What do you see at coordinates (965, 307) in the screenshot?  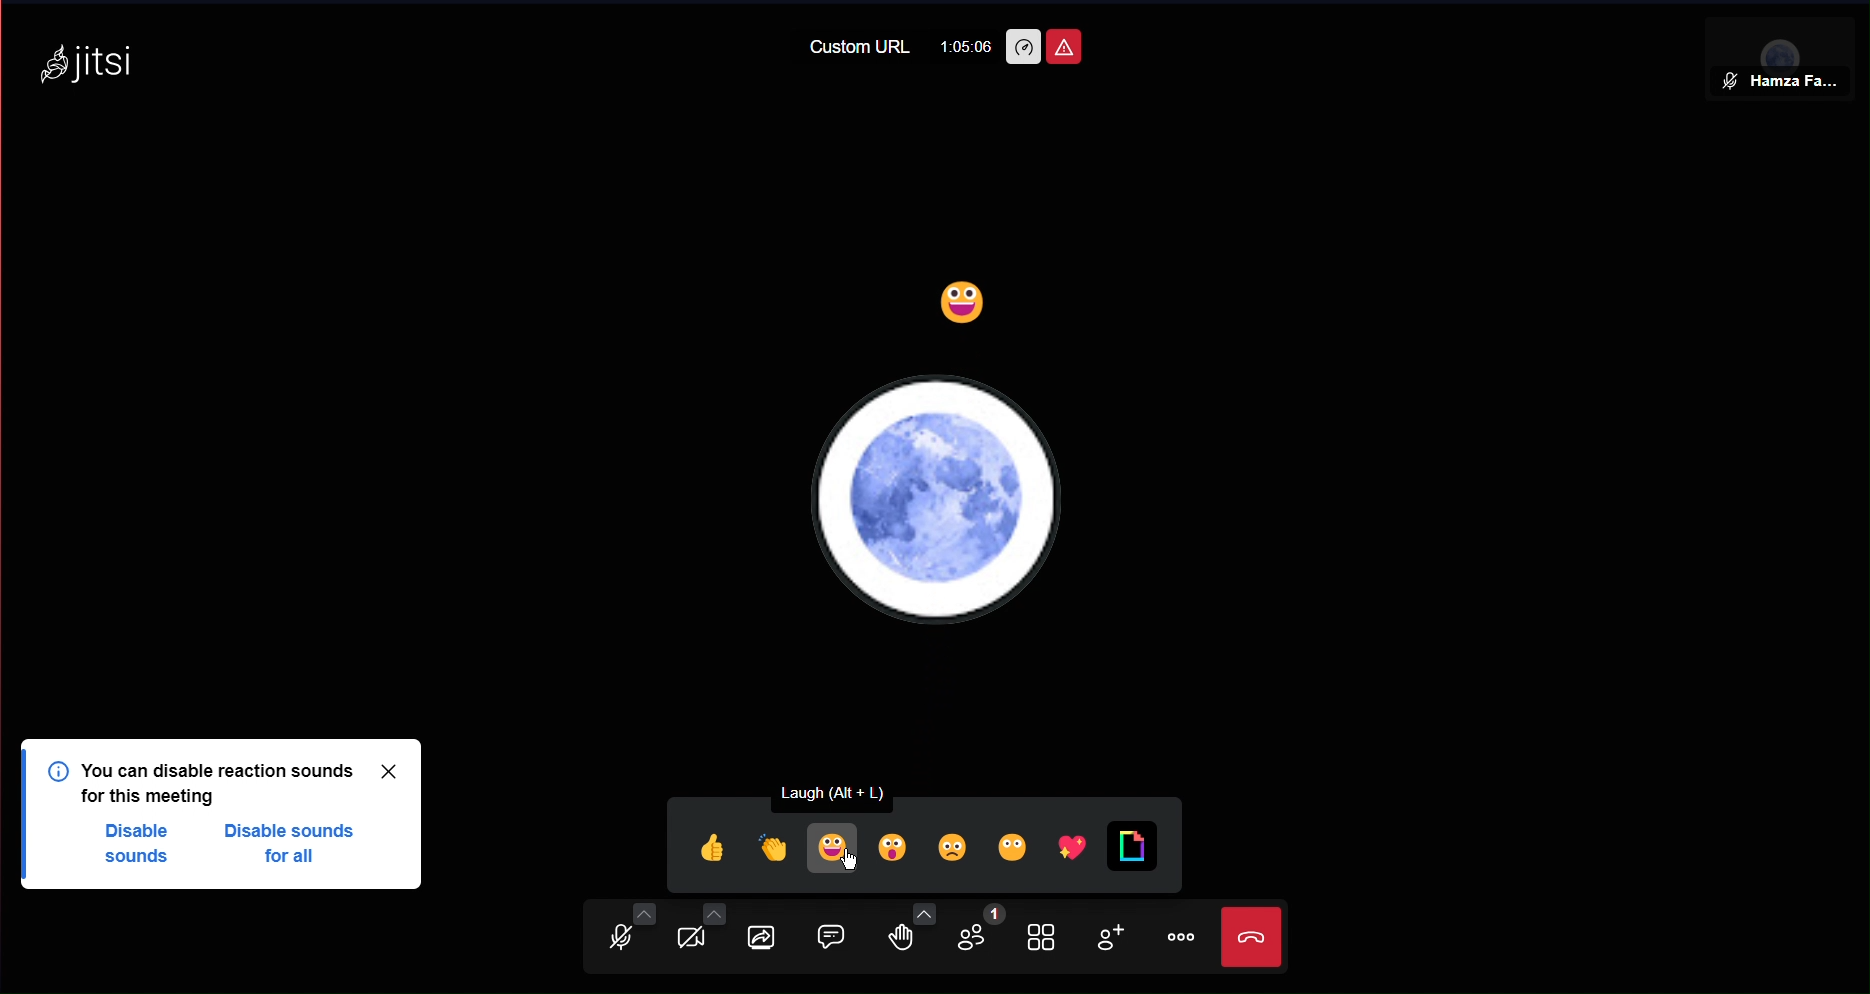 I see `Laugh Emoji` at bounding box center [965, 307].